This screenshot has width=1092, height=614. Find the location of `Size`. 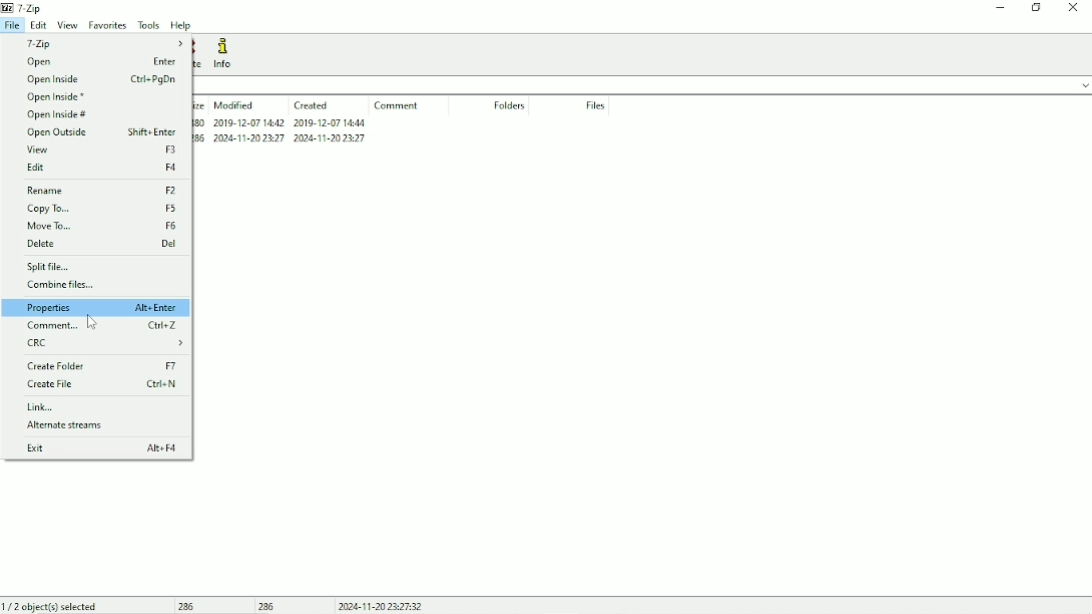

Size is located at coordinates (200, 105).